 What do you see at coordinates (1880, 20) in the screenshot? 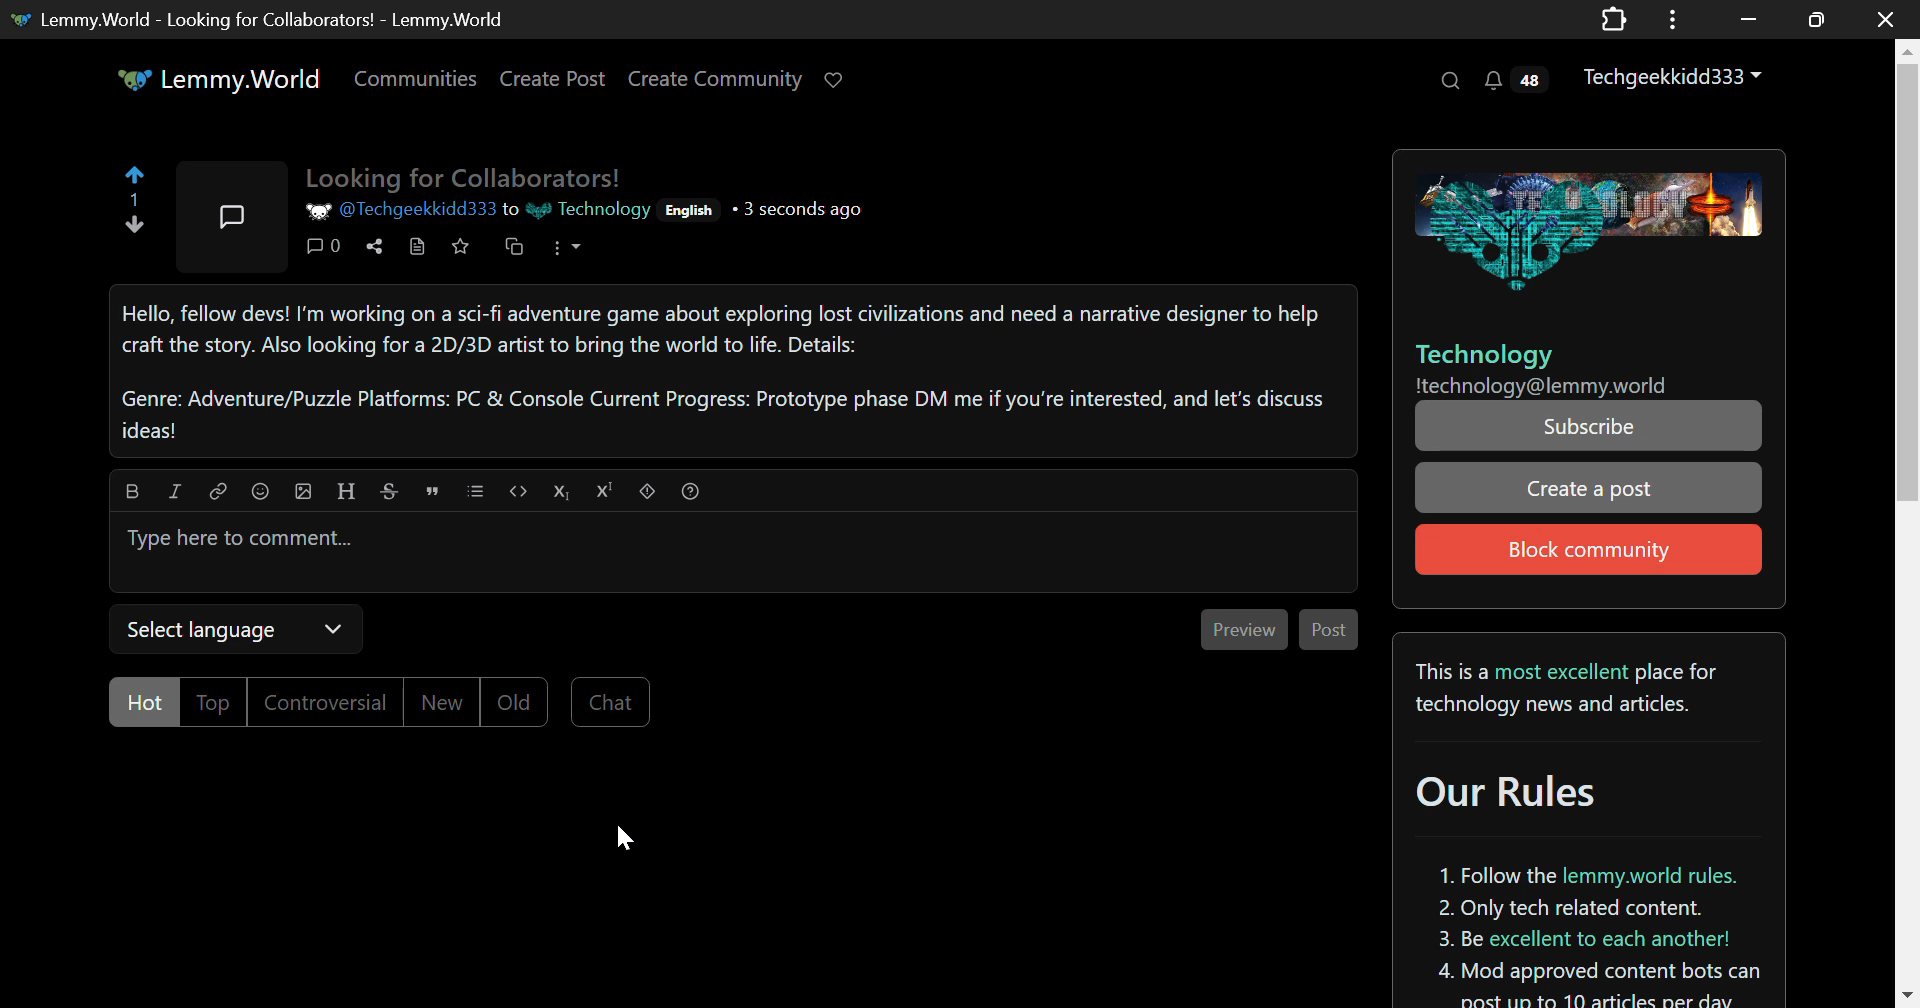
I see `Close Window` at bounding box center [1880, 20].